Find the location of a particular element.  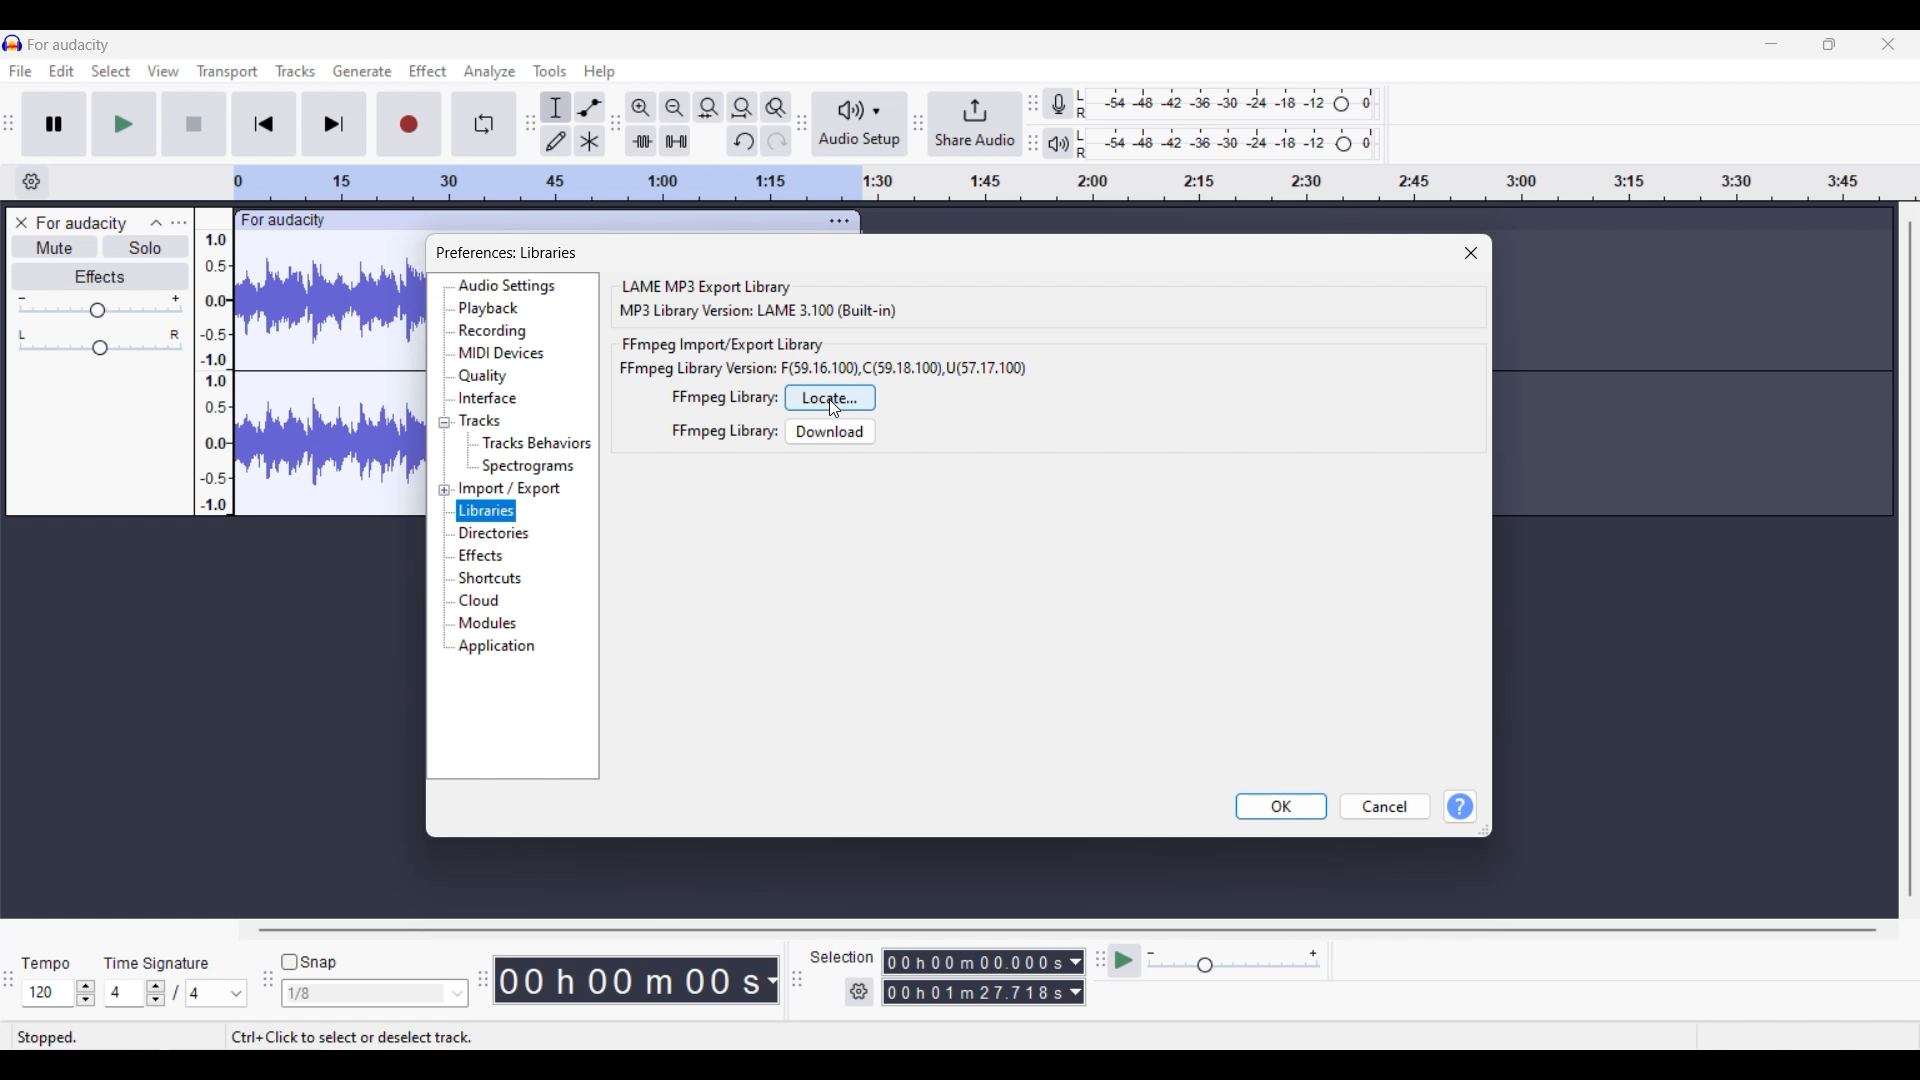

Effects is located at coordinates (100, 276).